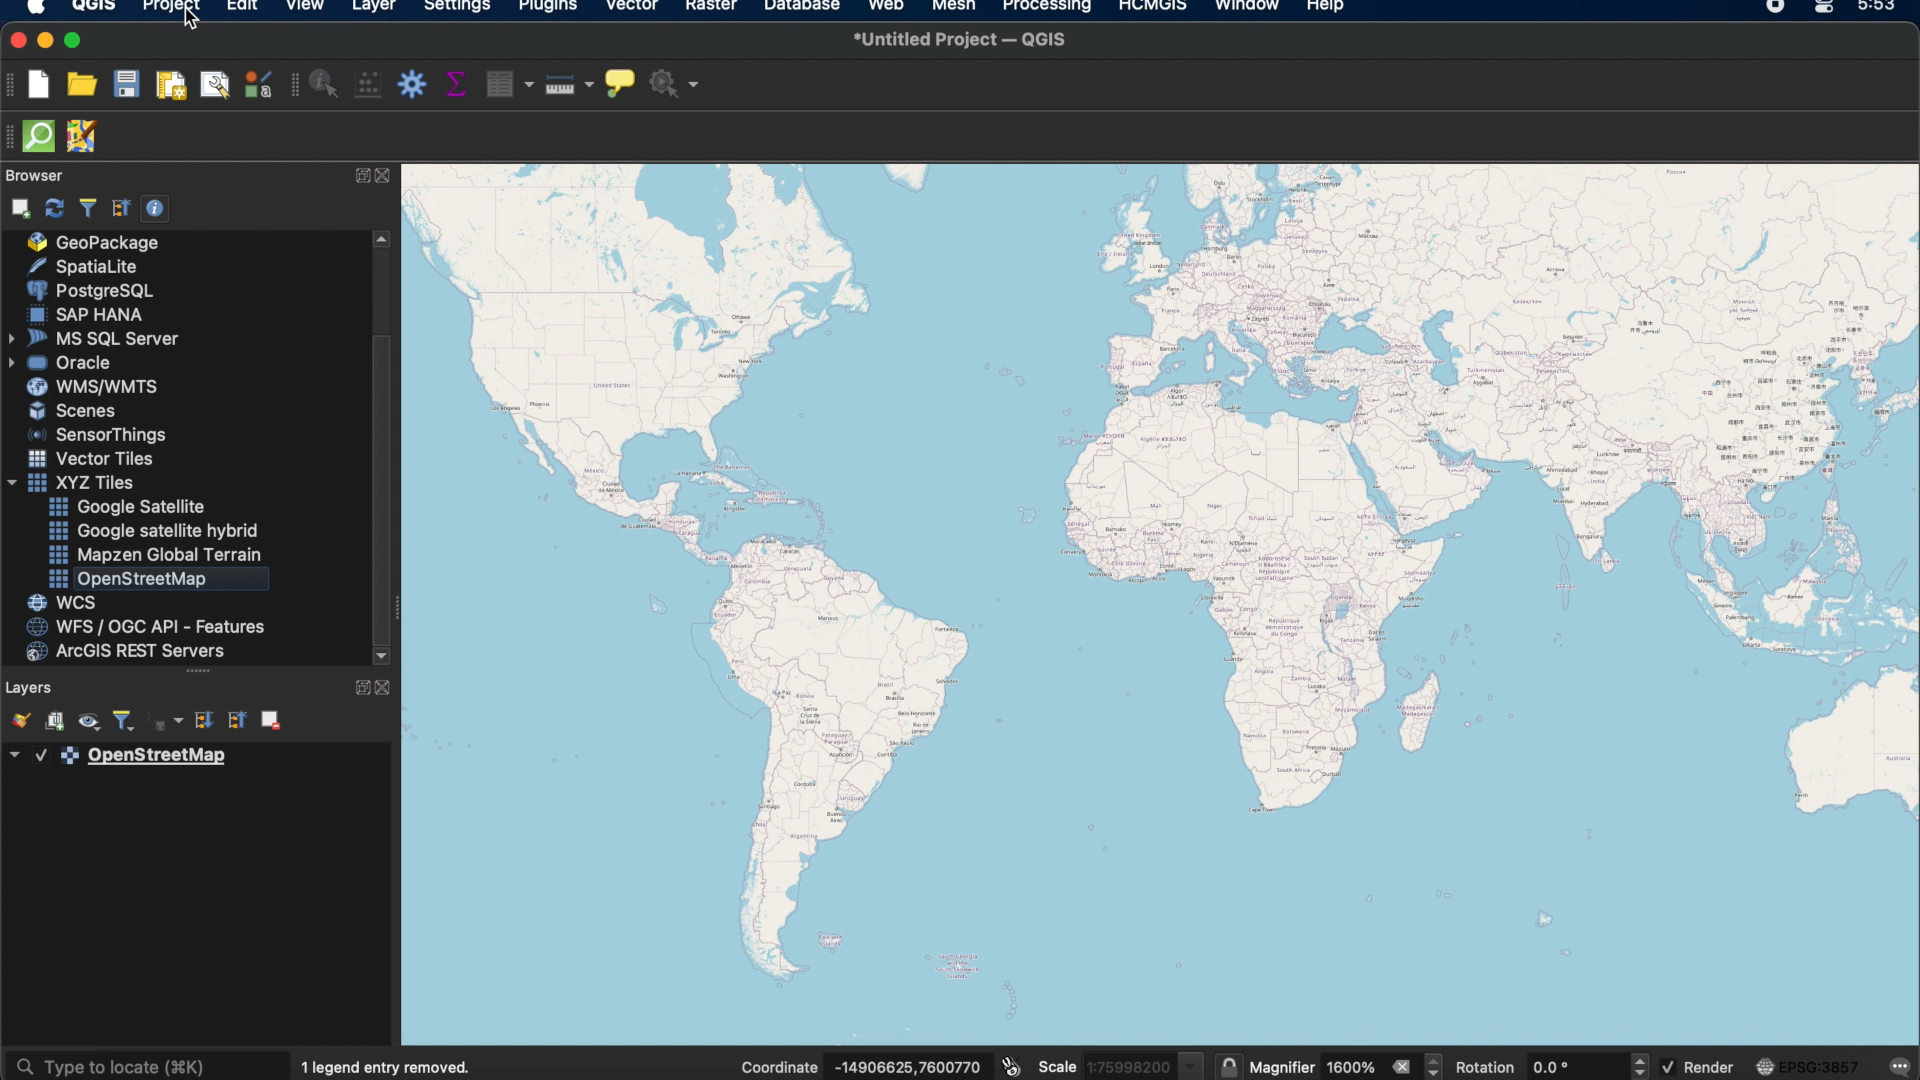  What do you see at coordinates (40, 88) in the screenshot?
I see `new project` at bounding box center [40, 88].